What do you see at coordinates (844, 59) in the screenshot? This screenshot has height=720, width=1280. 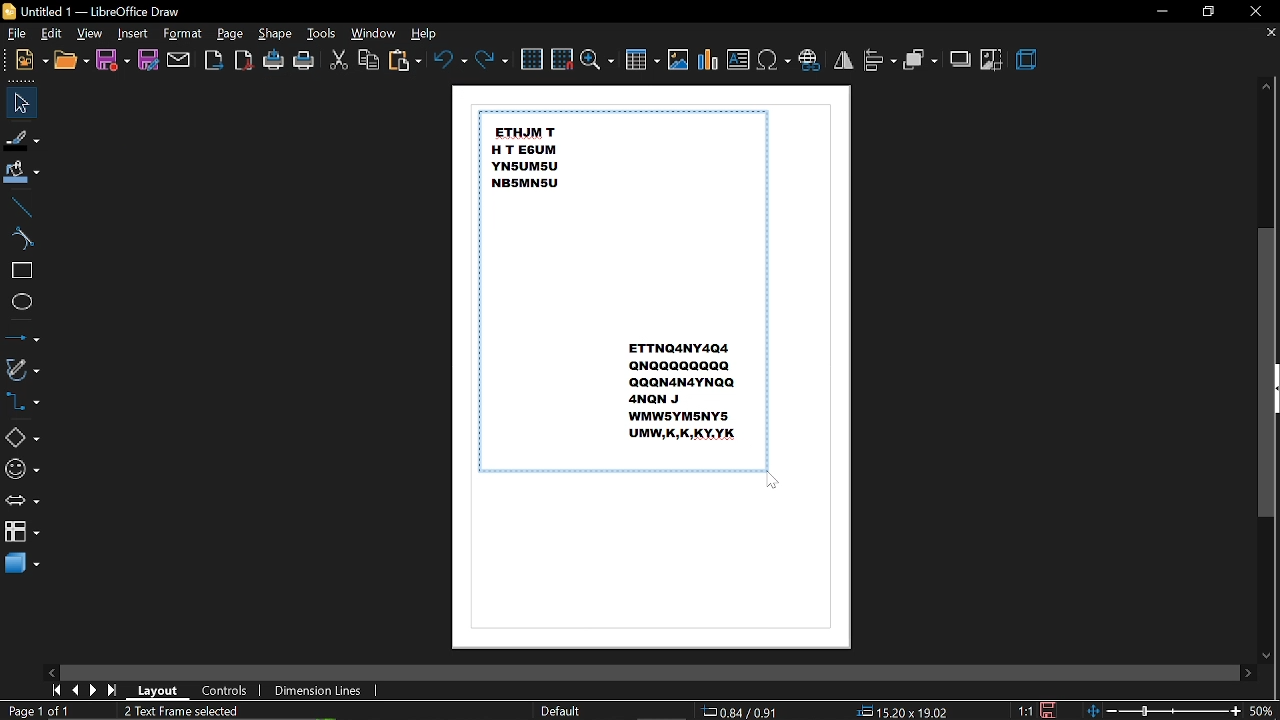 I see `flip` at bounding box center [844, 59].